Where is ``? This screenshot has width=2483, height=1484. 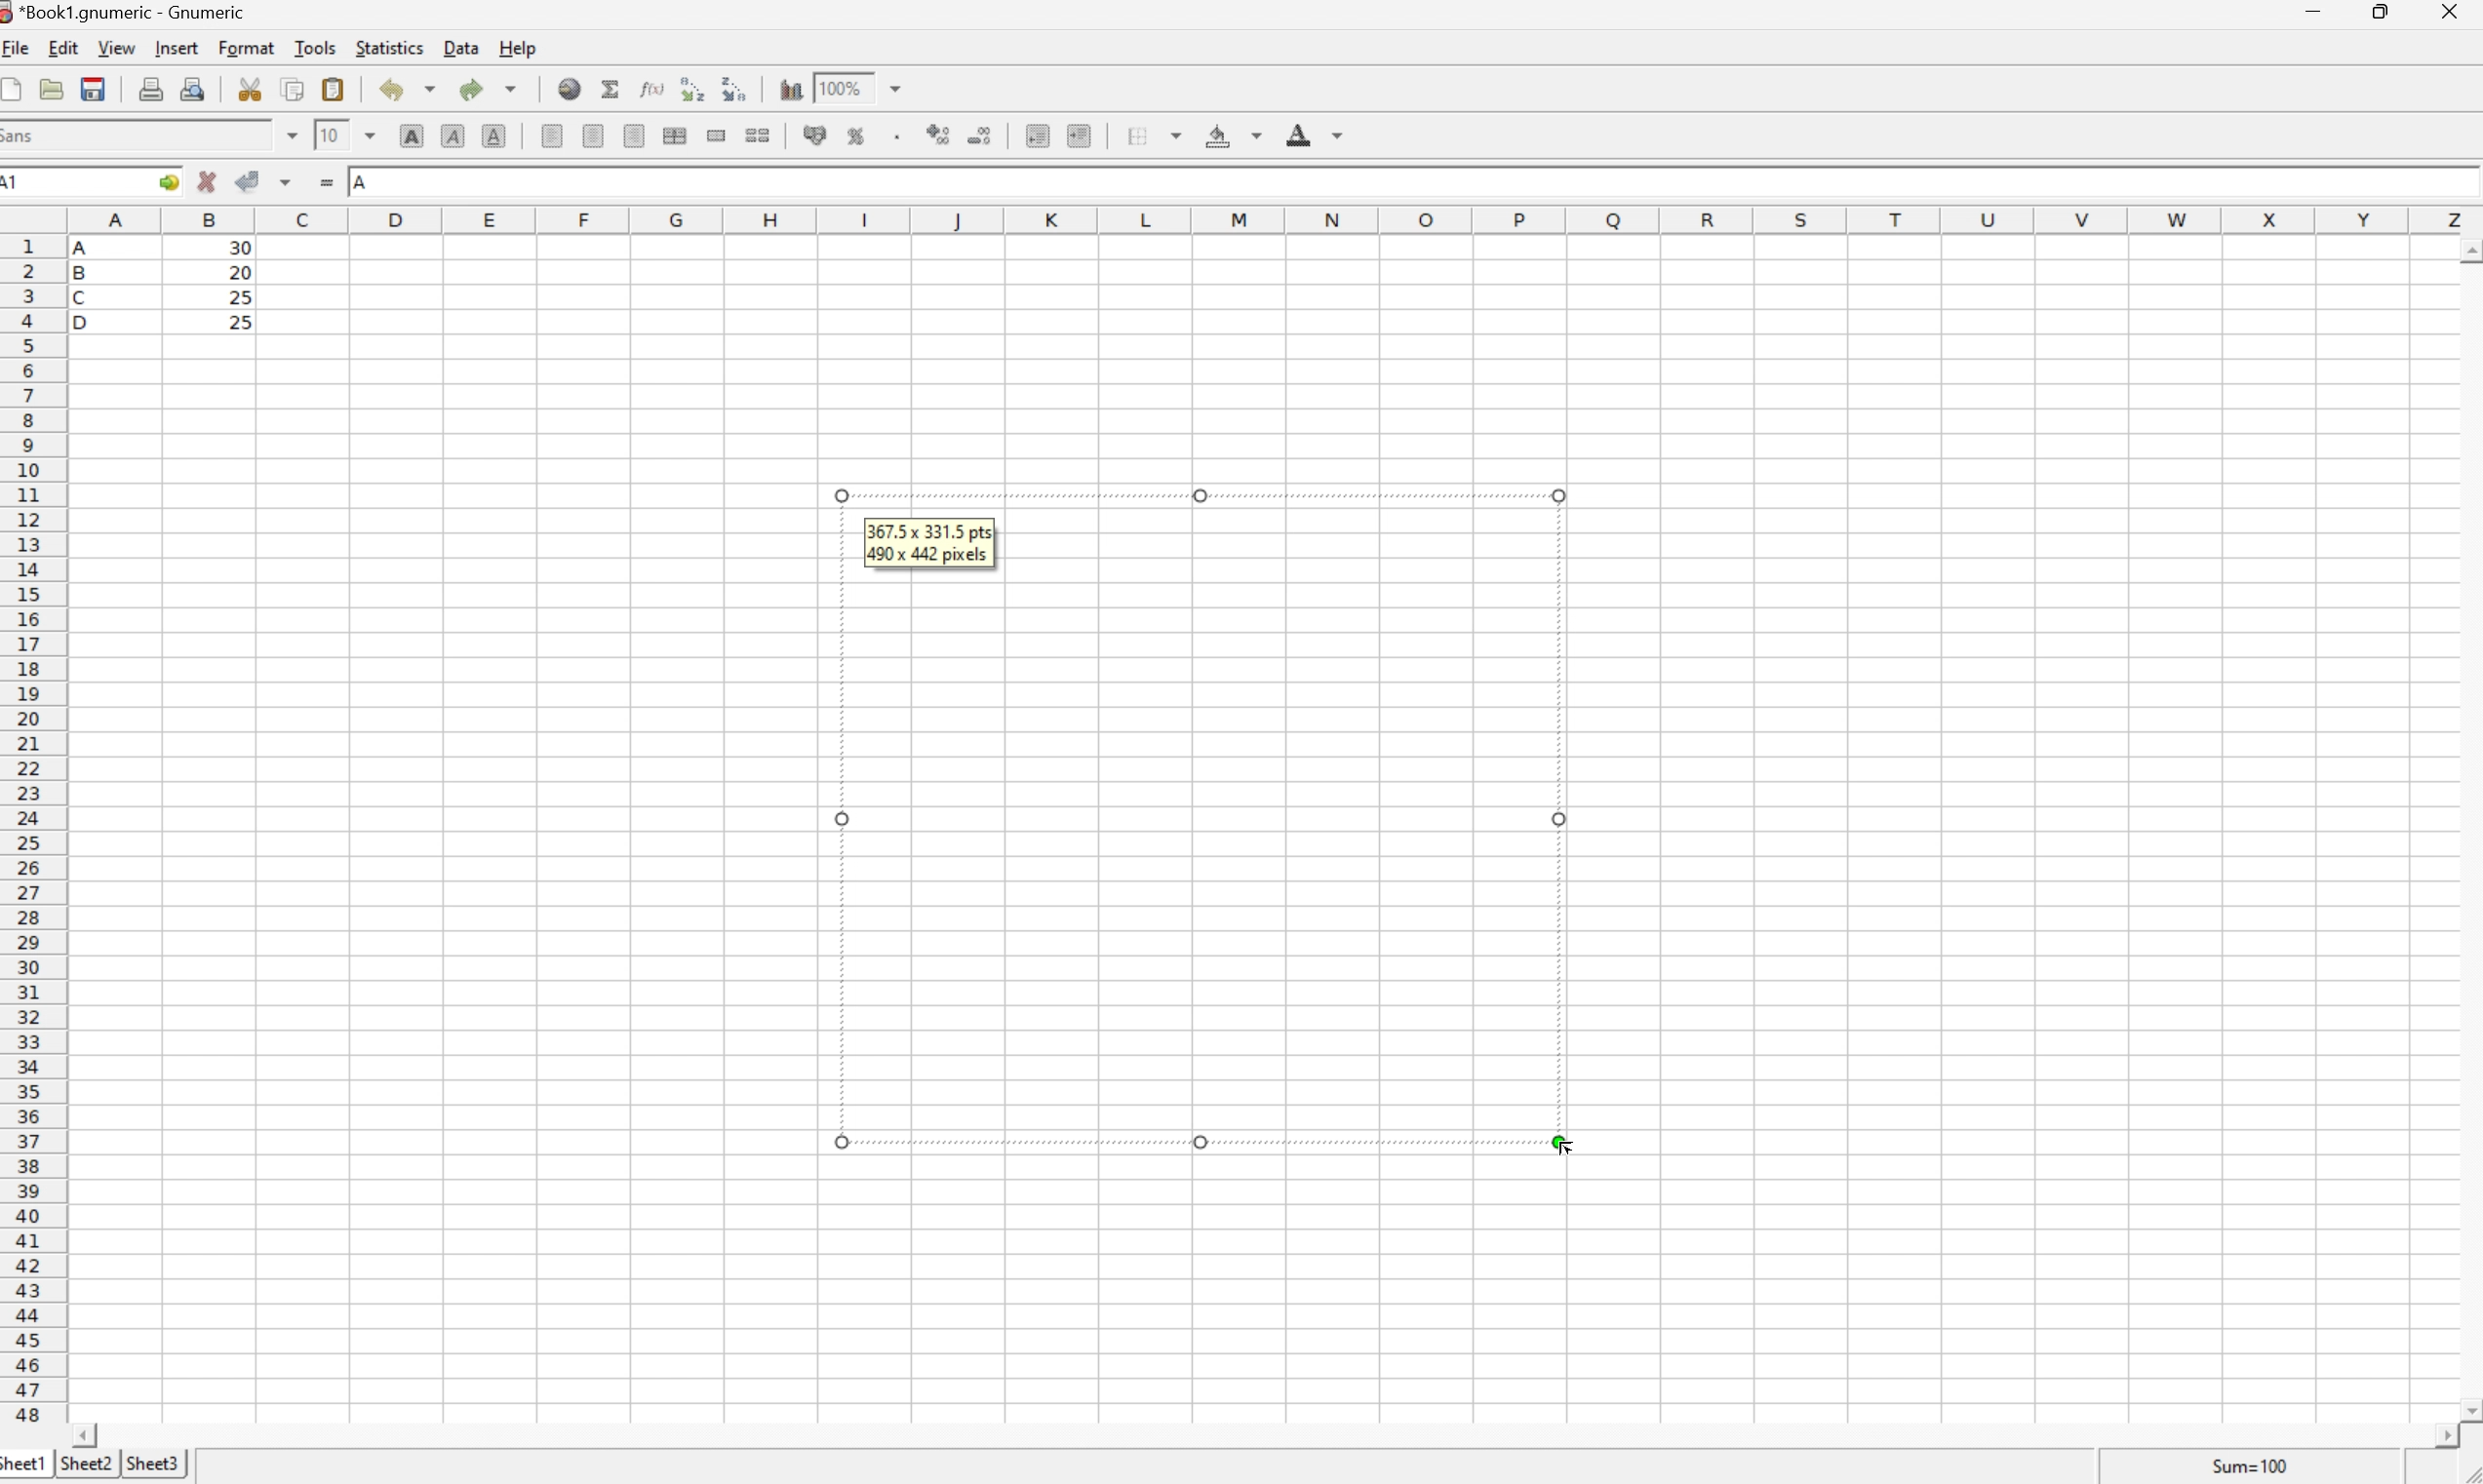  is located at coordinates (857, 1149).